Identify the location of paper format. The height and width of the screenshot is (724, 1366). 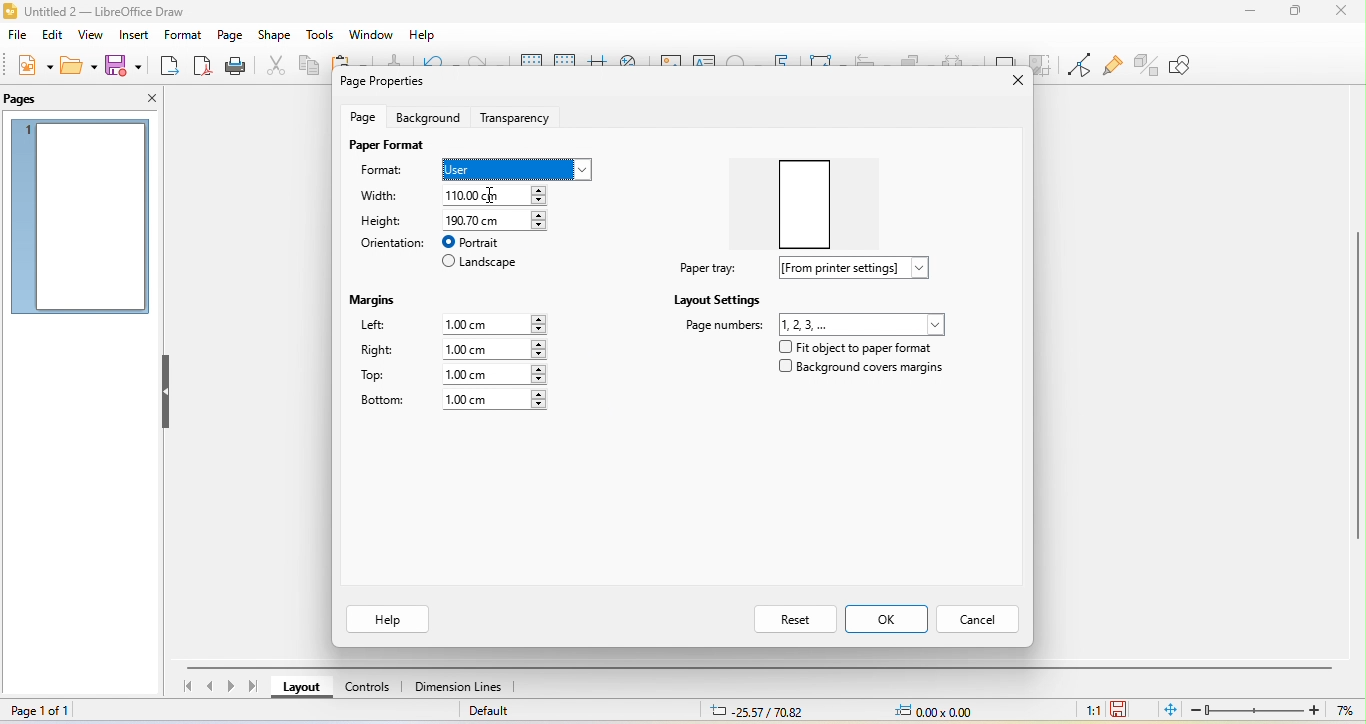
(386, 145).